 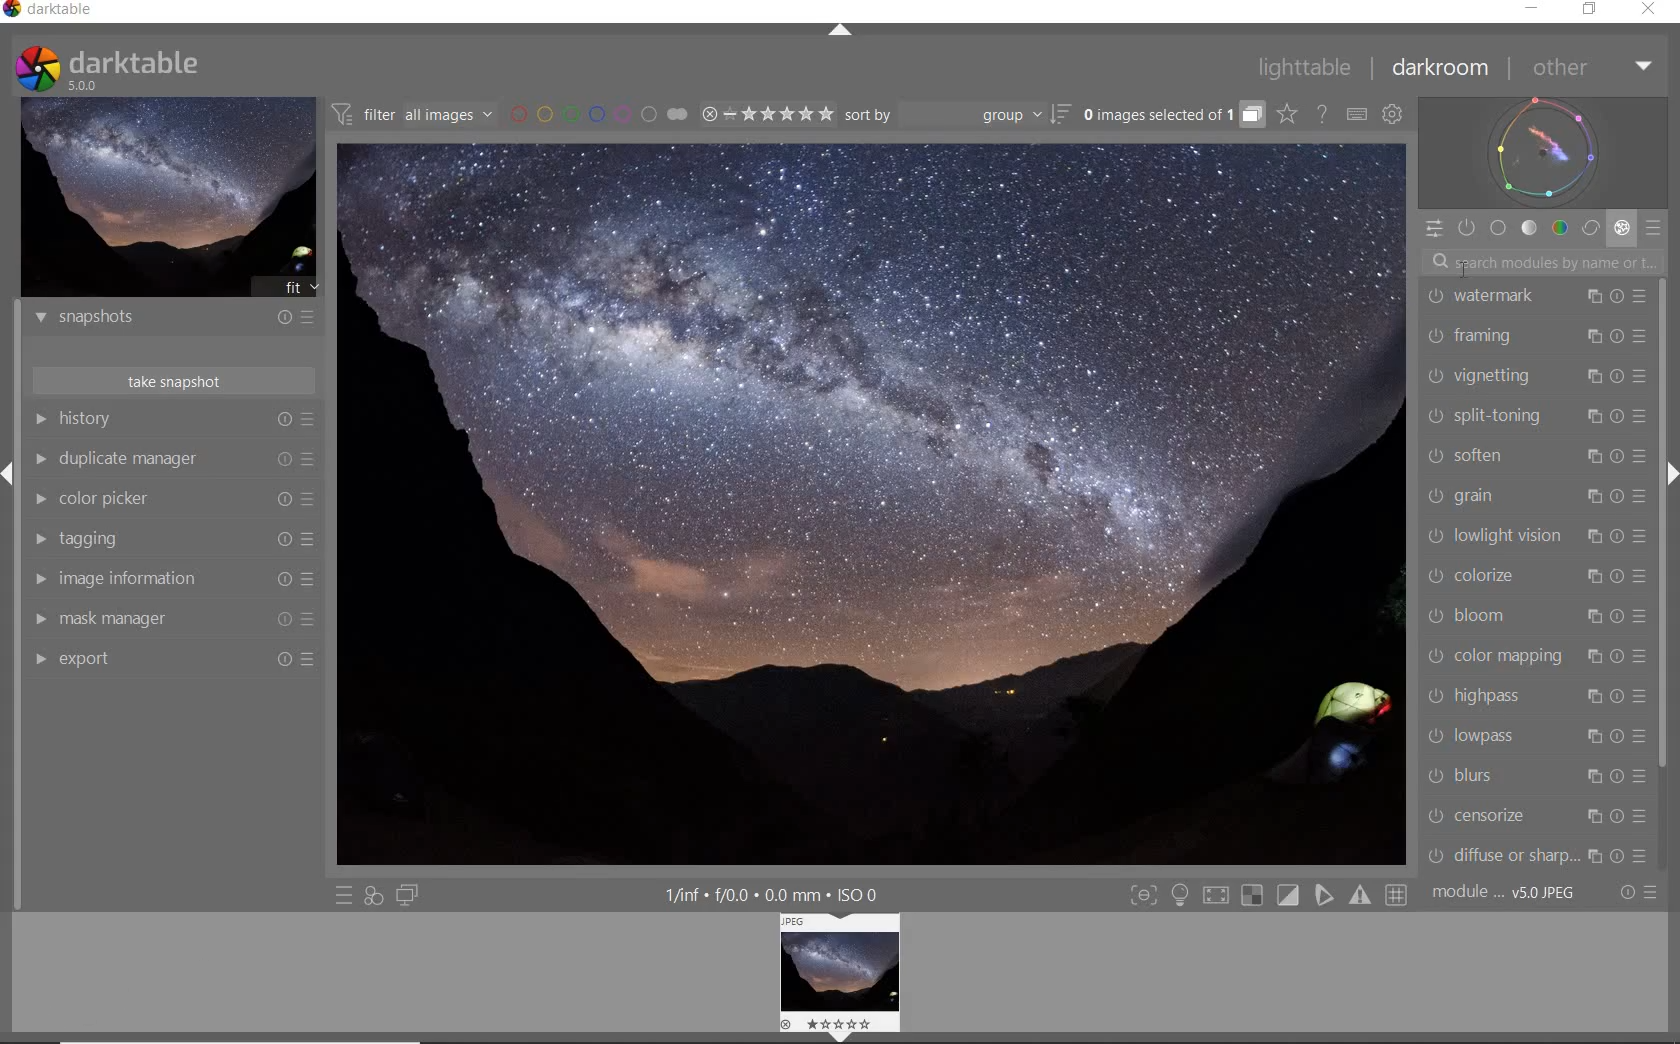 What do you see at coordinates (39, 661) in the screenshot?
I see `EXPORT` at bounding box center [39, 661].